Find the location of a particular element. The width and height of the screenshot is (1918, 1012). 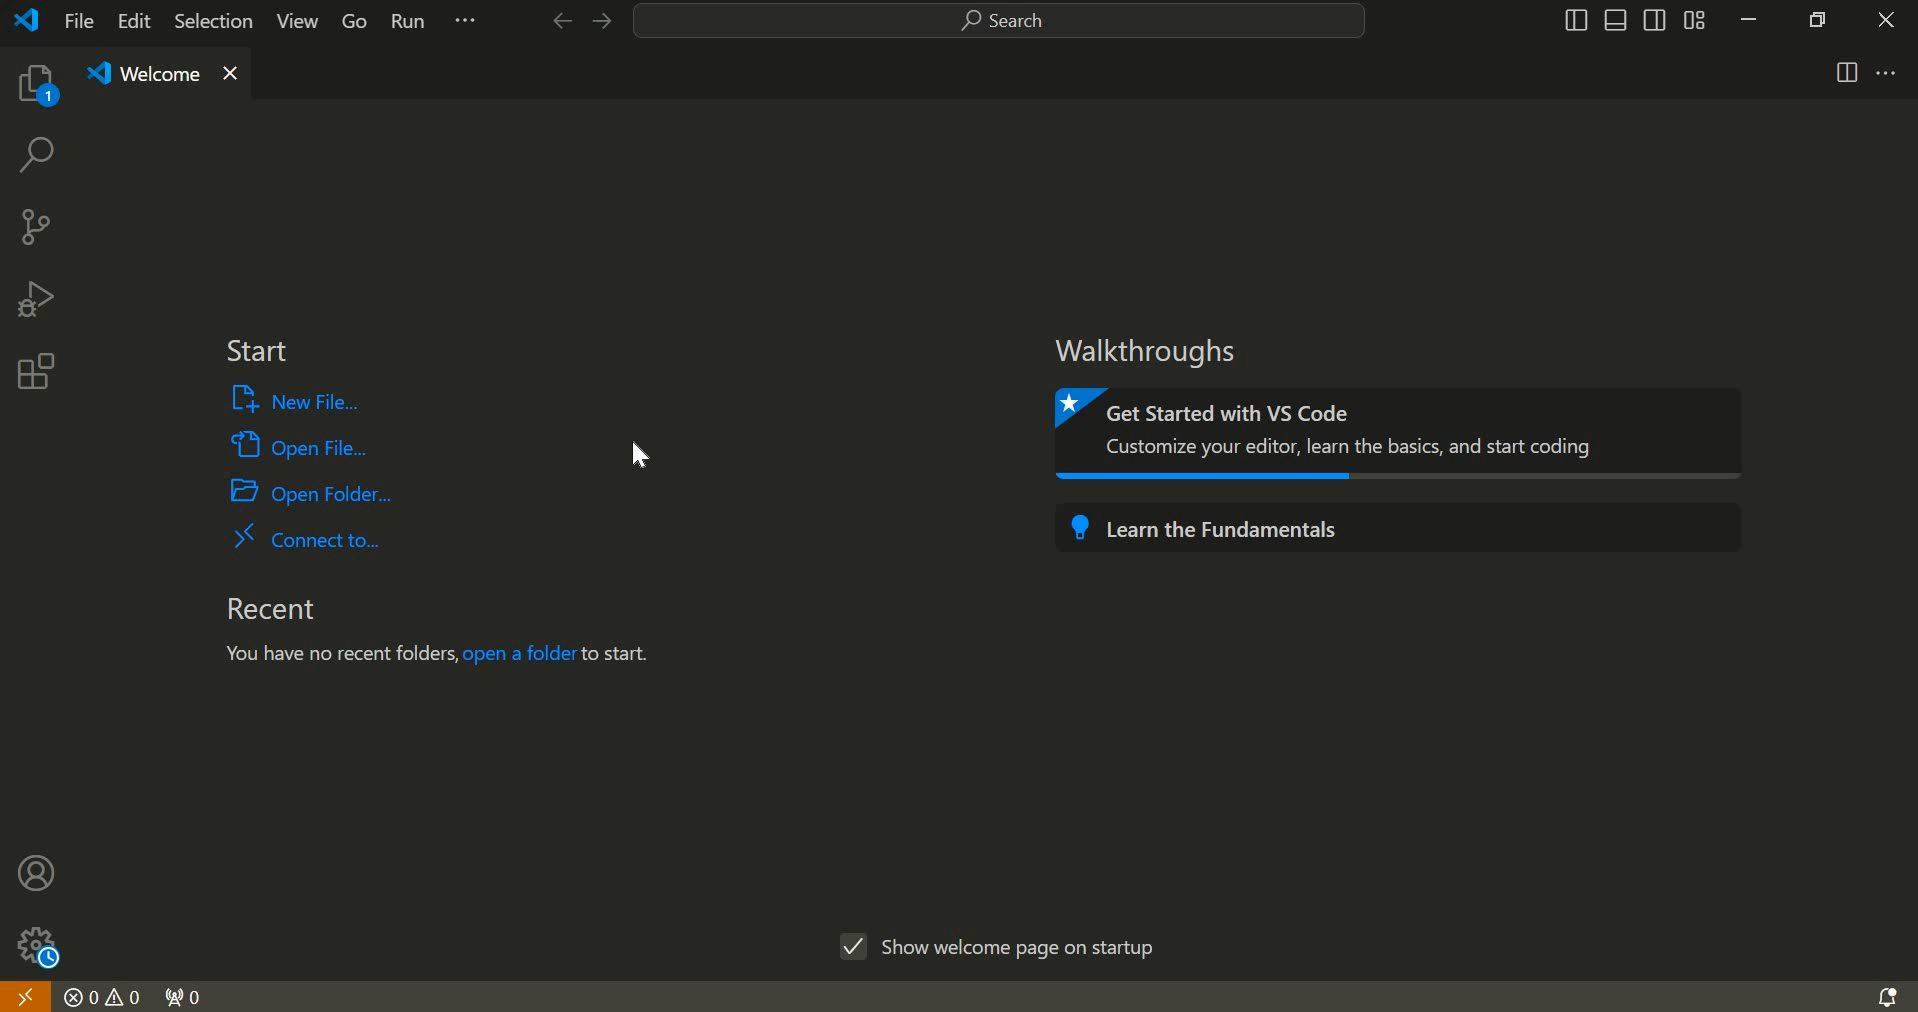

open folder is located at coordinates (314, 490).